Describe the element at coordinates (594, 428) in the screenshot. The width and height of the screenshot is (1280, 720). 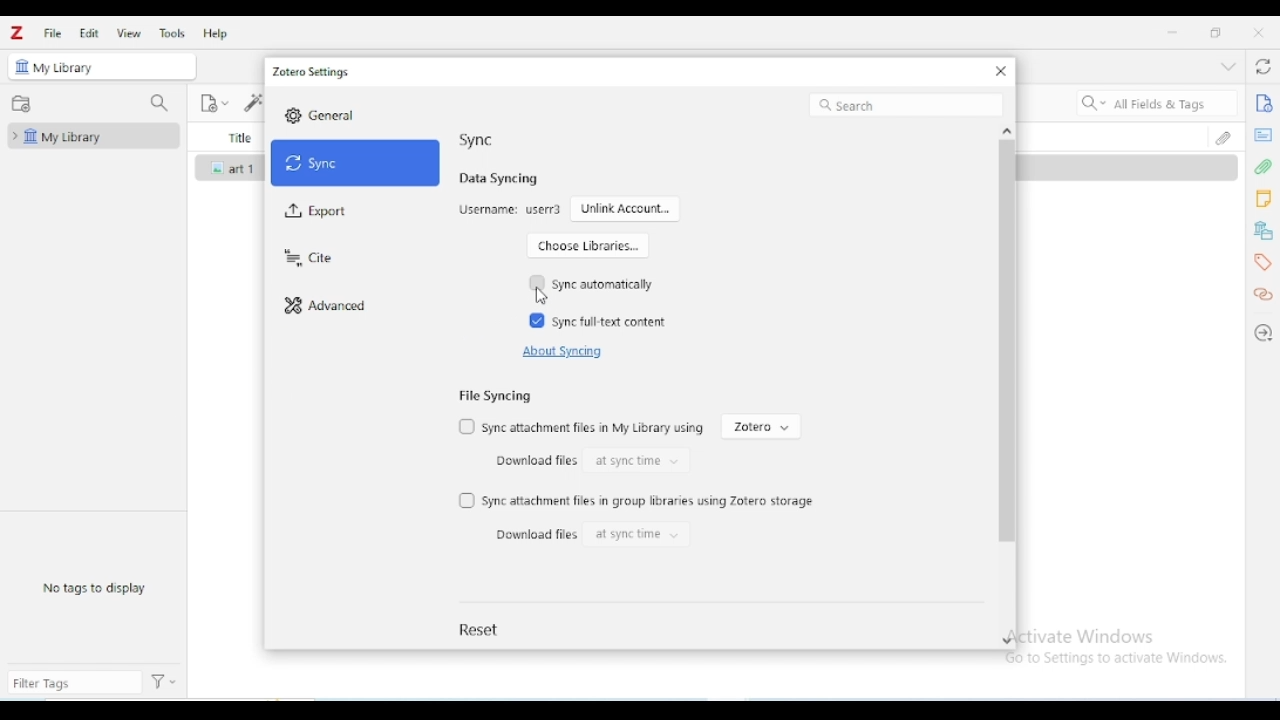
I see `sync attachment files in My library using` at that location.